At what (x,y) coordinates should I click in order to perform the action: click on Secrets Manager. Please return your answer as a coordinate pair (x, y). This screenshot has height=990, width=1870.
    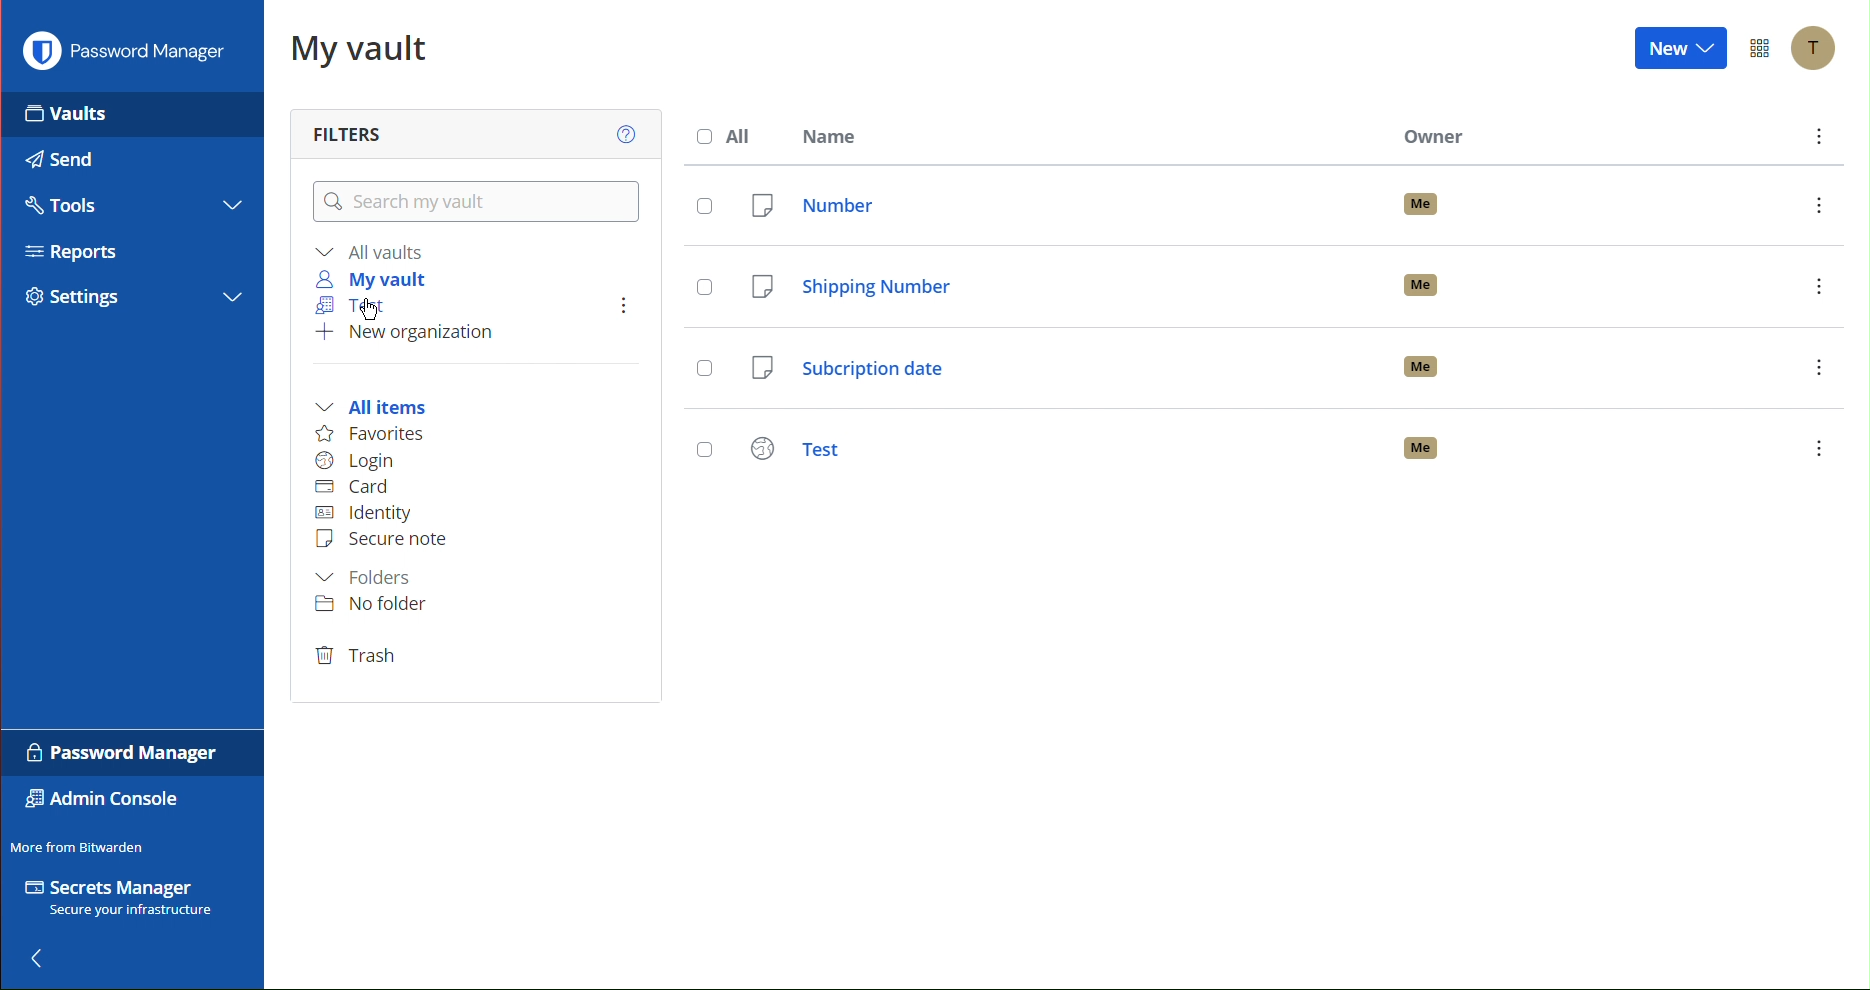
    Looking at the image, I should click on (119, 896).